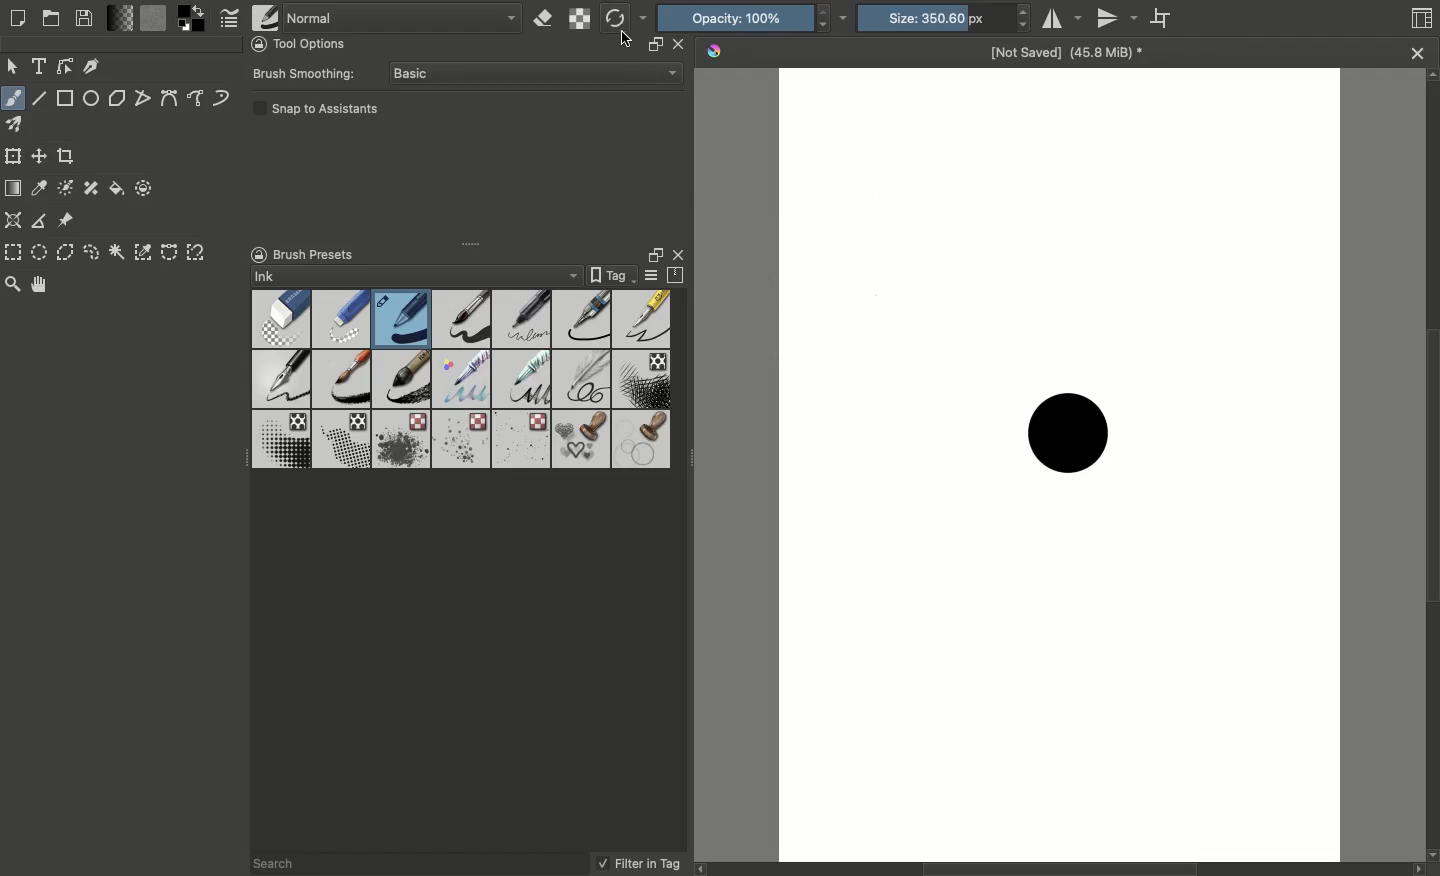 Image resolution: width=1440 pixels, height=876 pixels. Describe the element at coordinates (1069, 430) in the screenshot. I see `Brush stroke` at that location.